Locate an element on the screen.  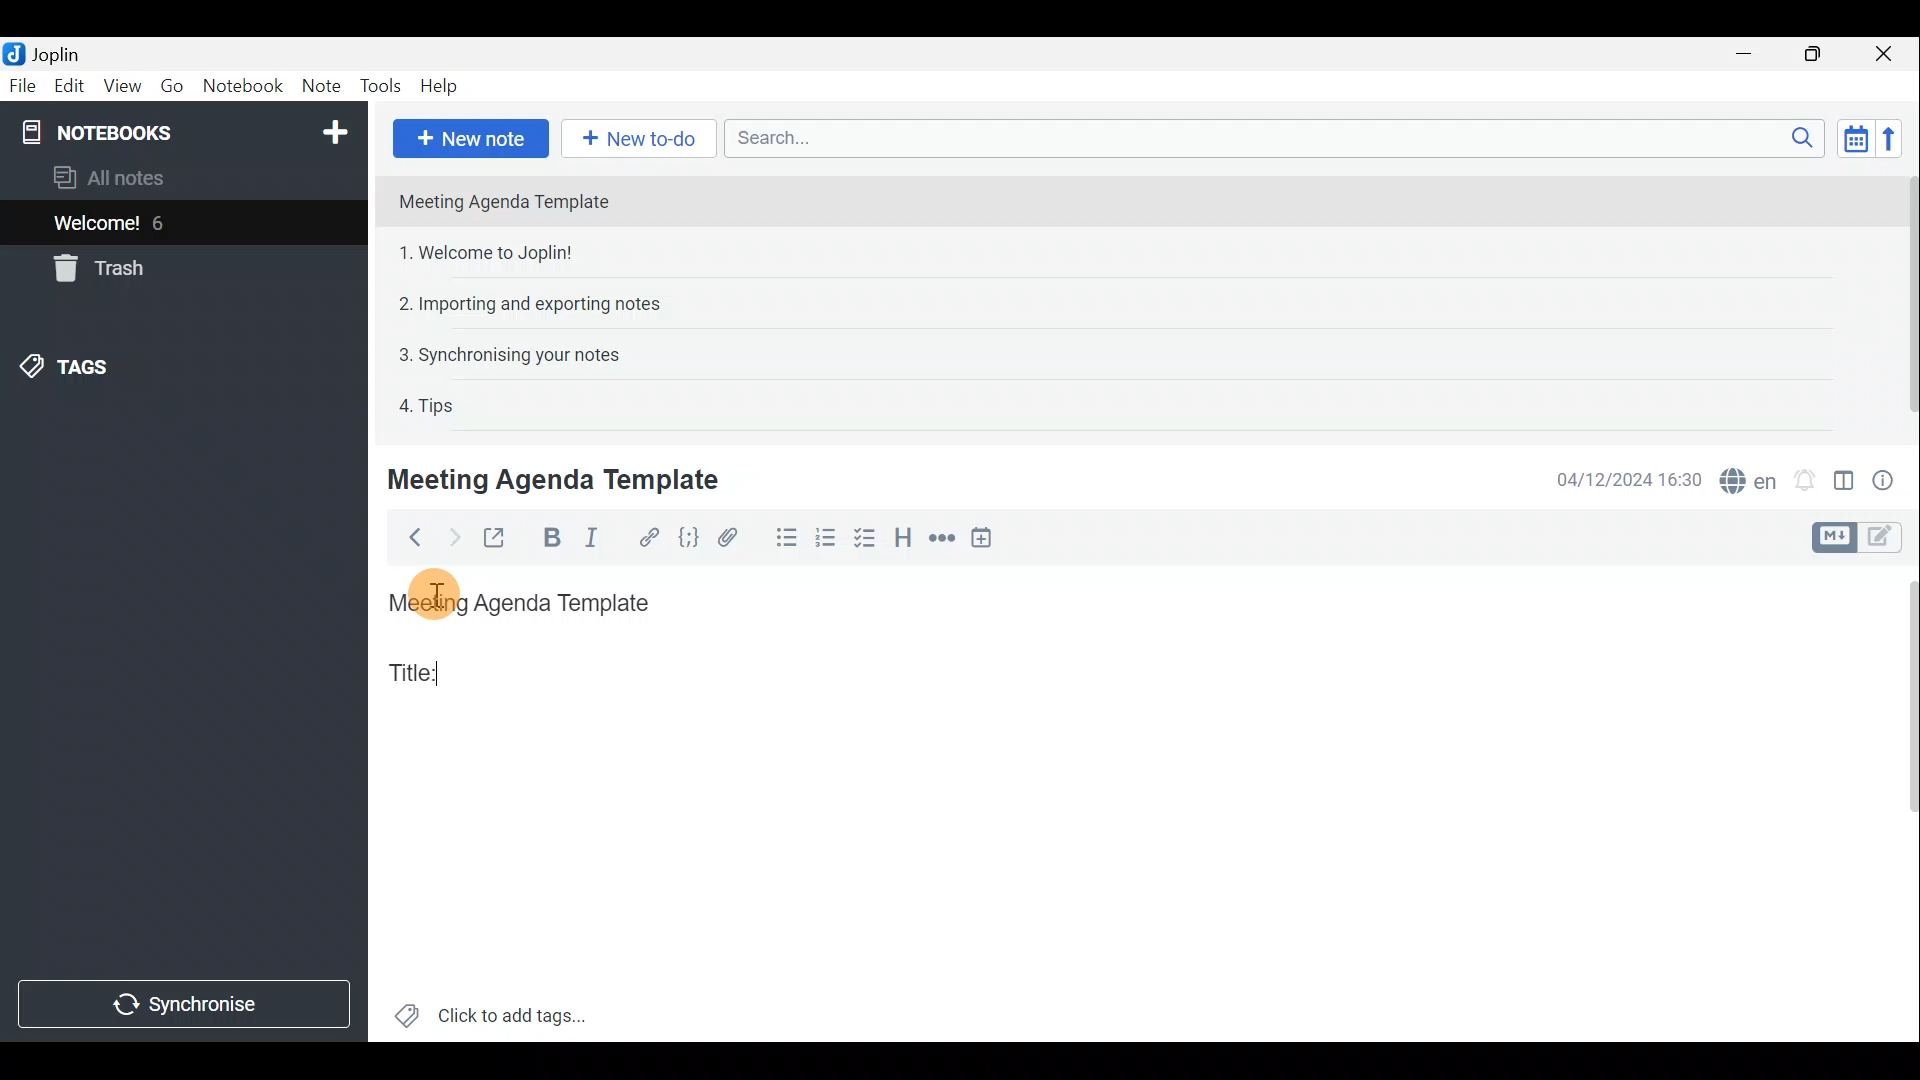
Meeting Agenda Template is located at coordinates (506, 201).